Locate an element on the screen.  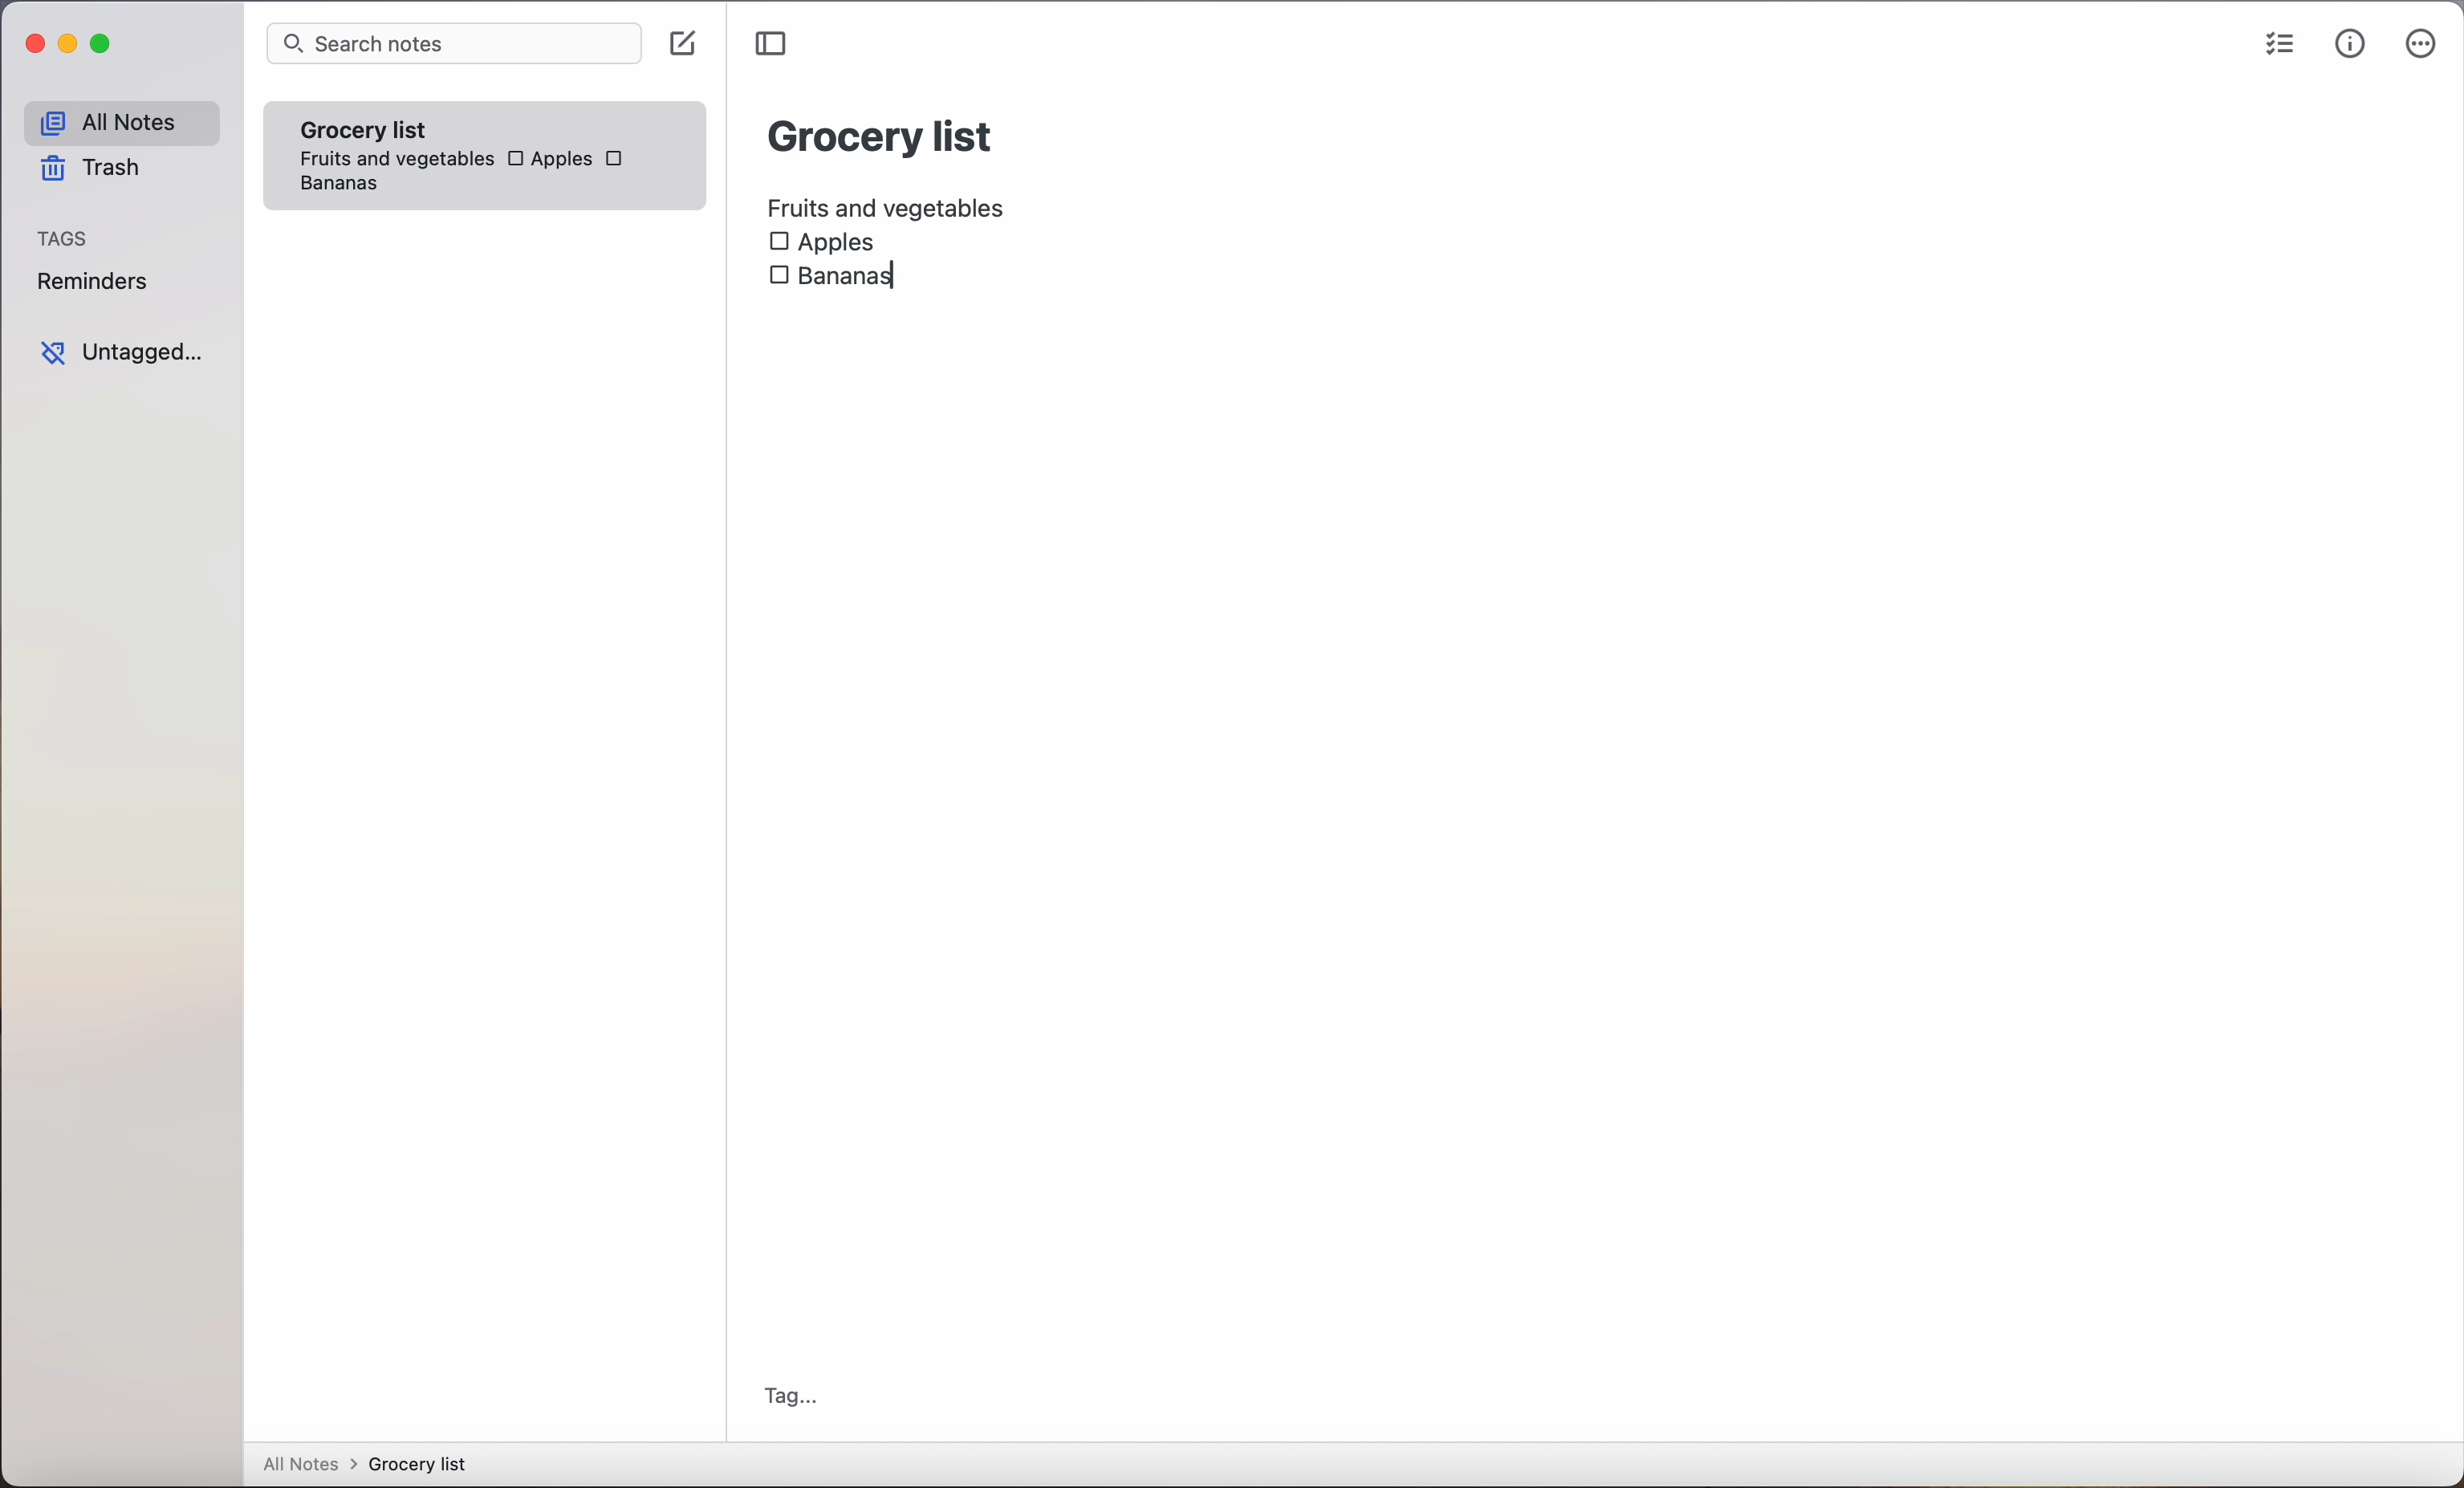
metrics is located at coordinates (2350, 45).